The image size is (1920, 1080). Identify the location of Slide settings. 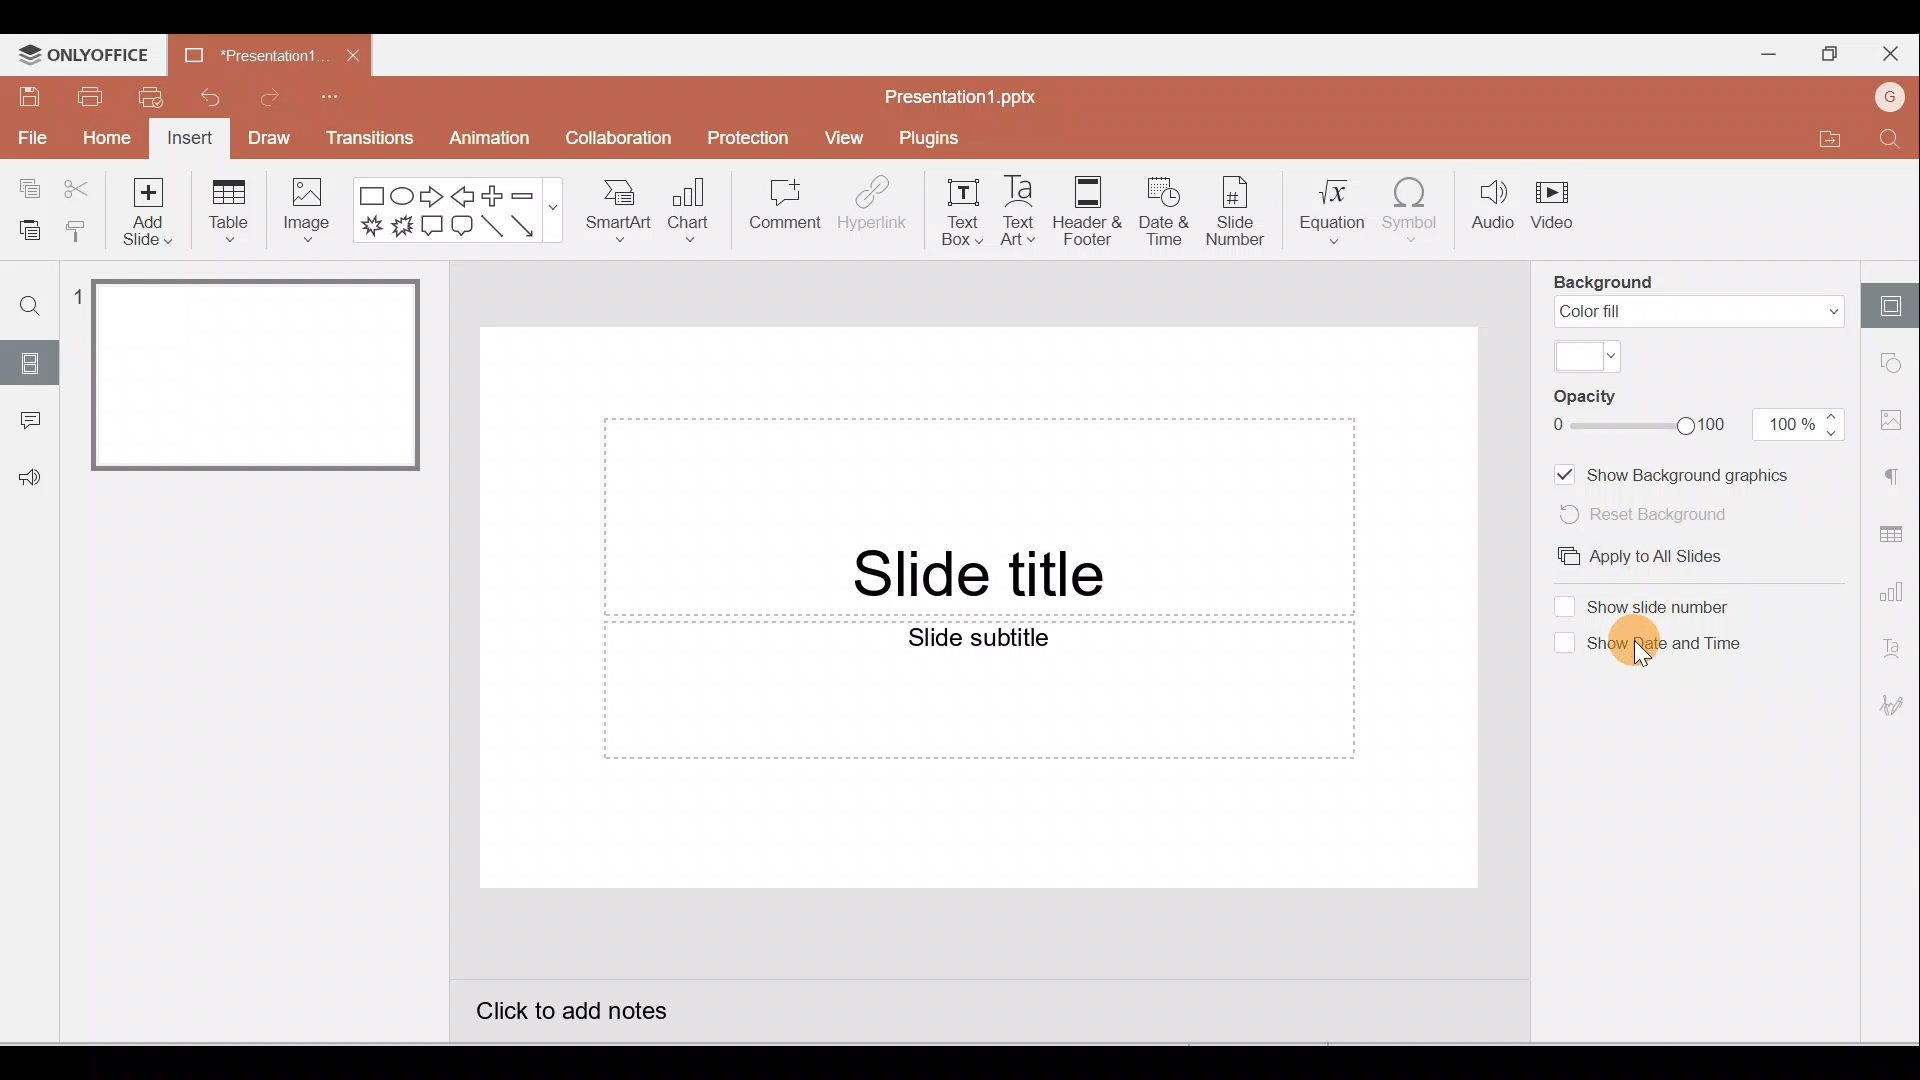
(1895, 299).